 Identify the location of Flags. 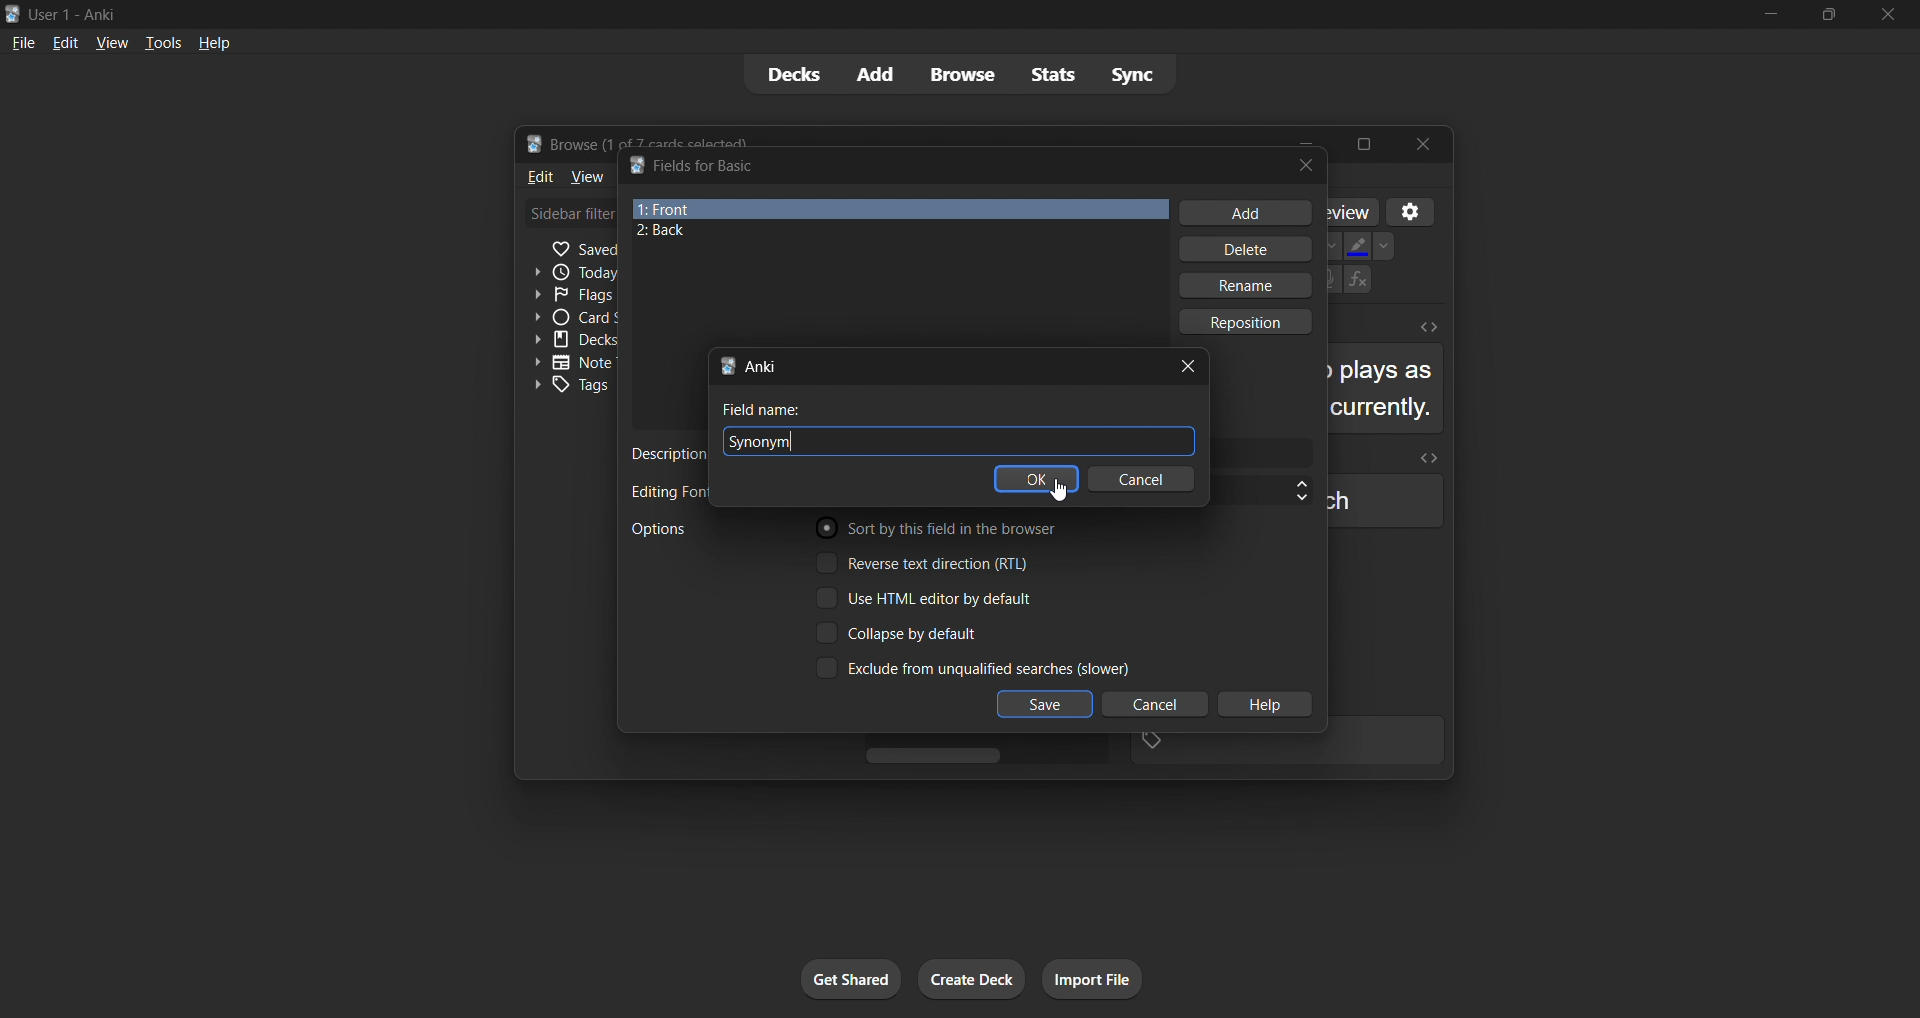
(567, 295).